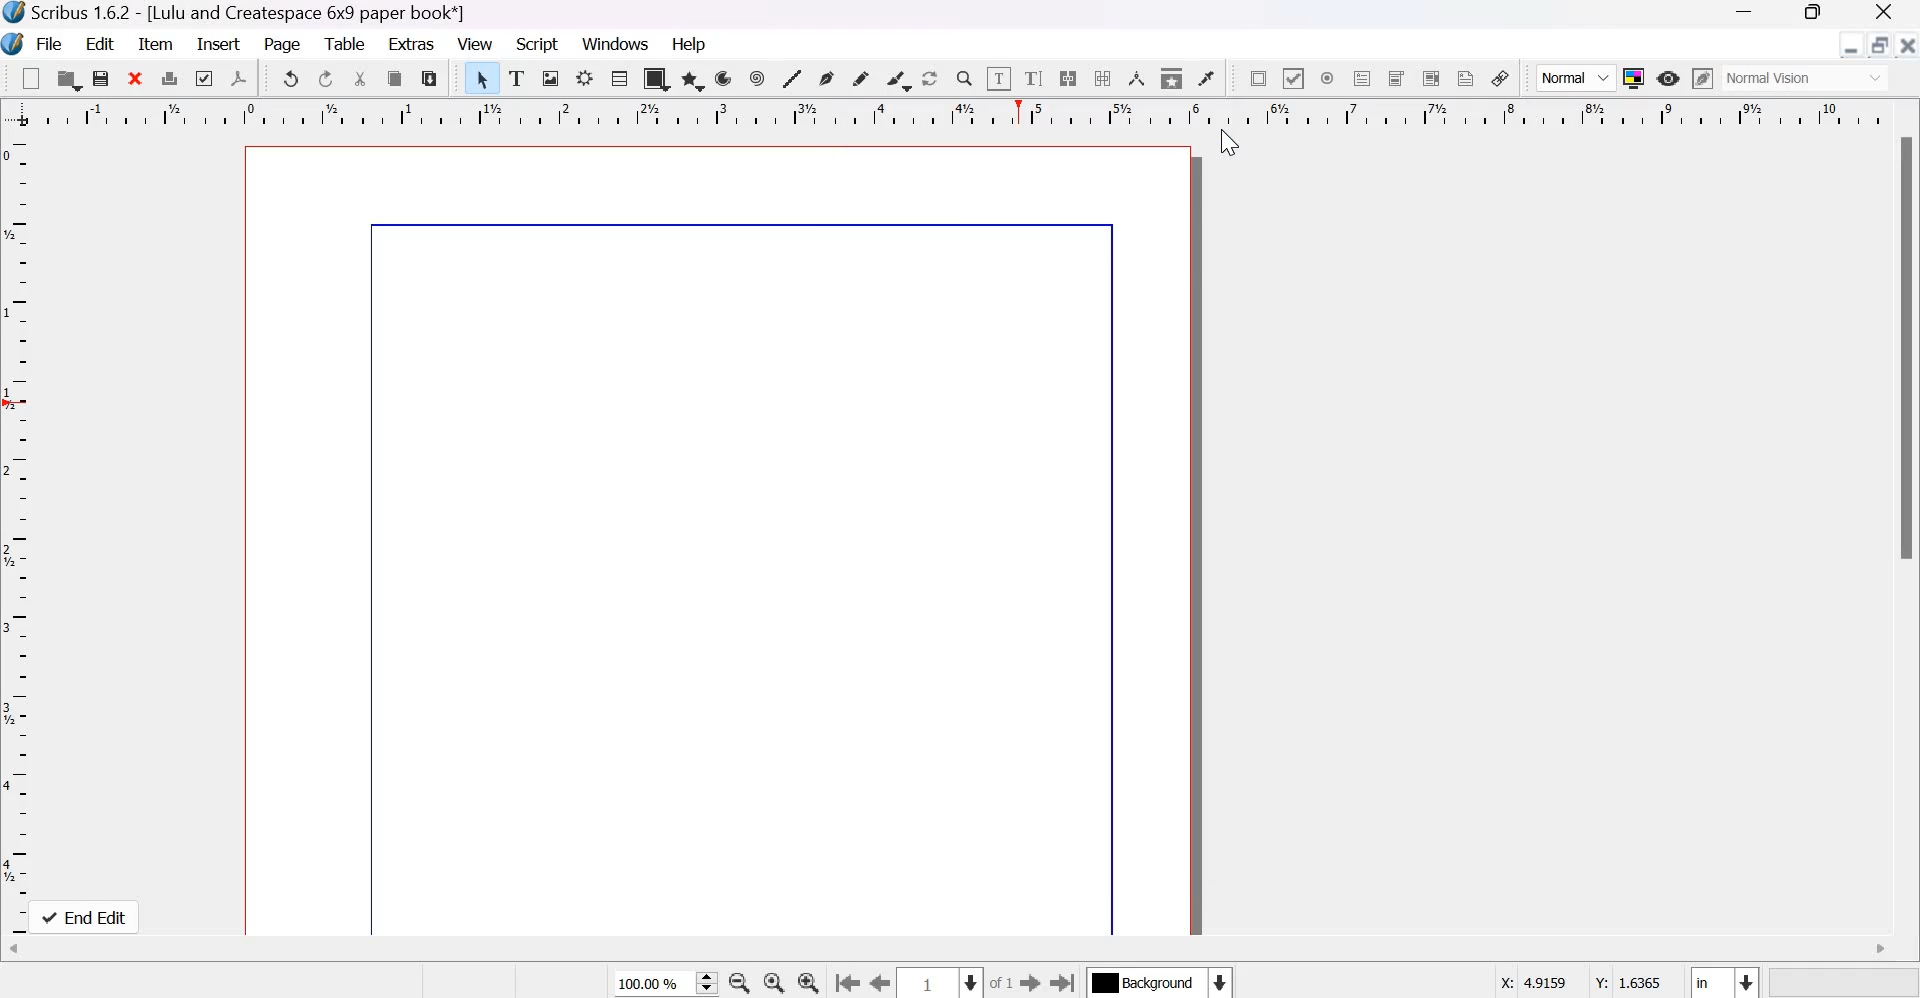 The height and width of the screenshot is (998, 1920). What do you see at coordinates (551, 80) in the screenshot?
I see `Image frame` at bounding box center [551, 80].